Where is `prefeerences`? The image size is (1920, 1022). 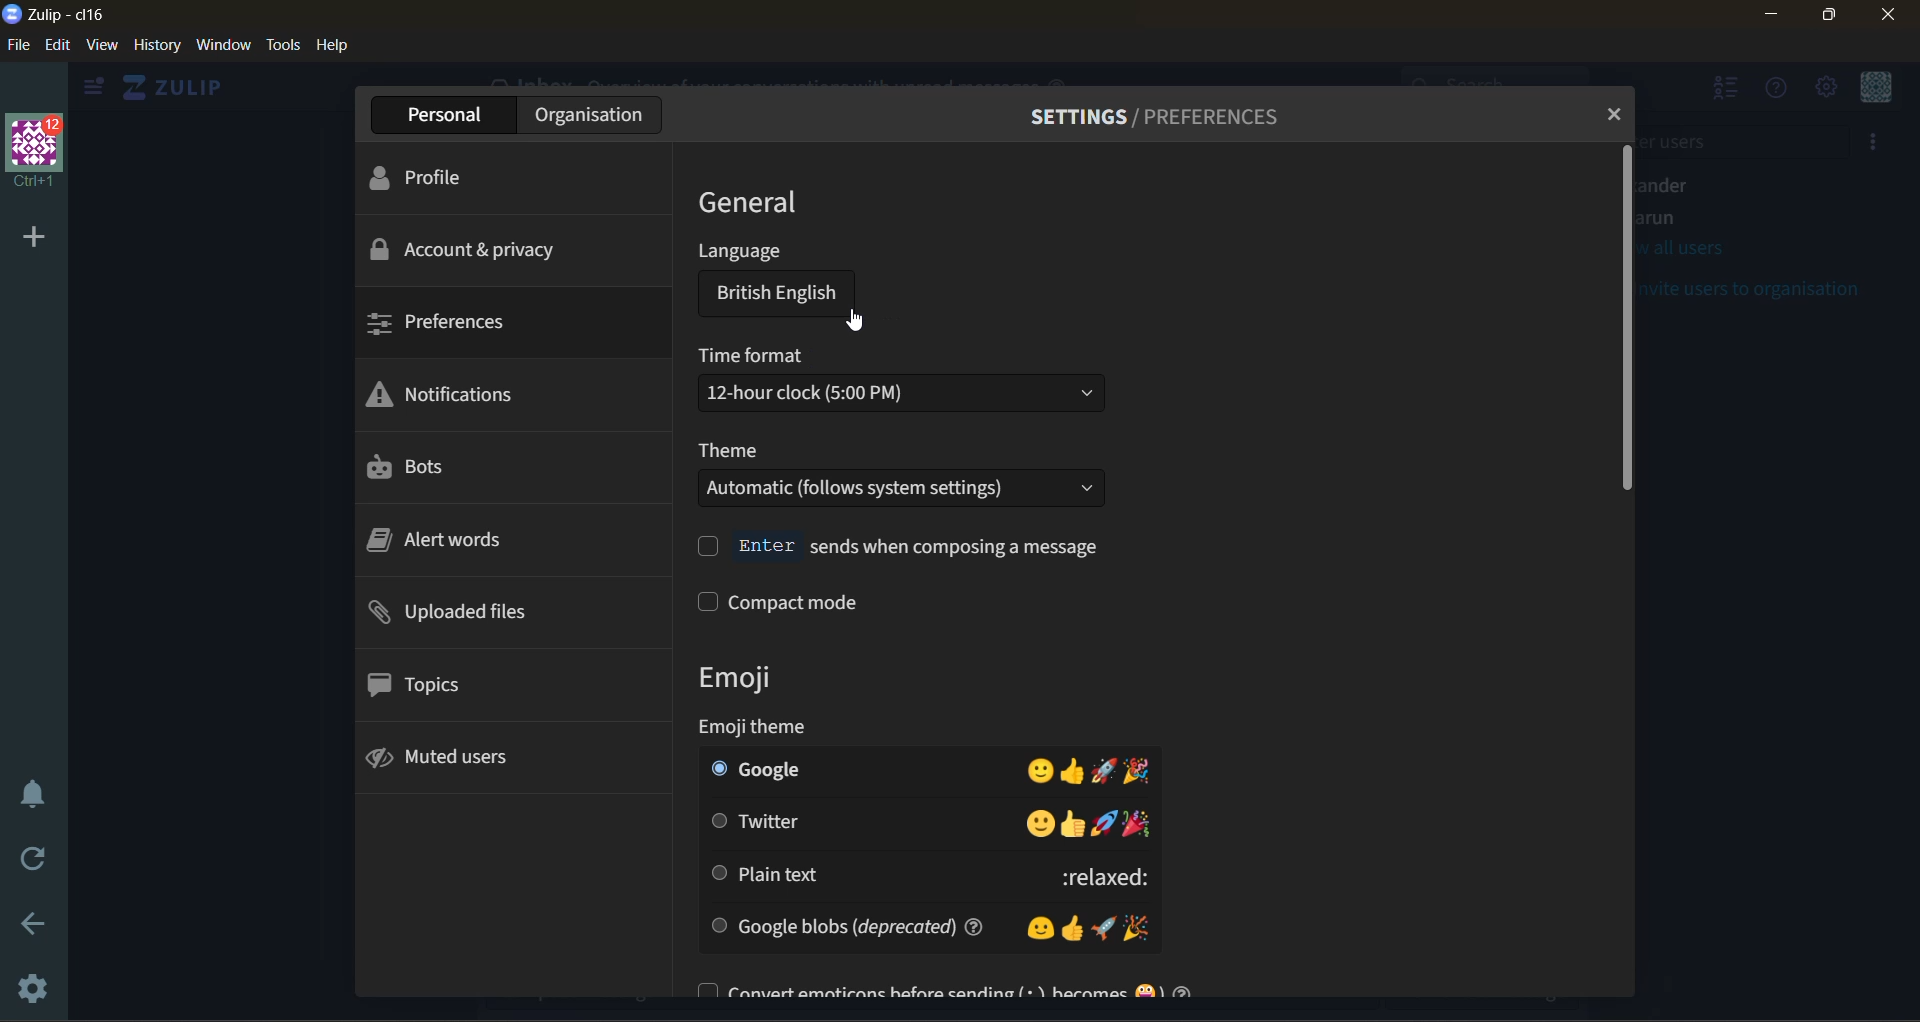
prefeerences is located at coordinates (450, 328).